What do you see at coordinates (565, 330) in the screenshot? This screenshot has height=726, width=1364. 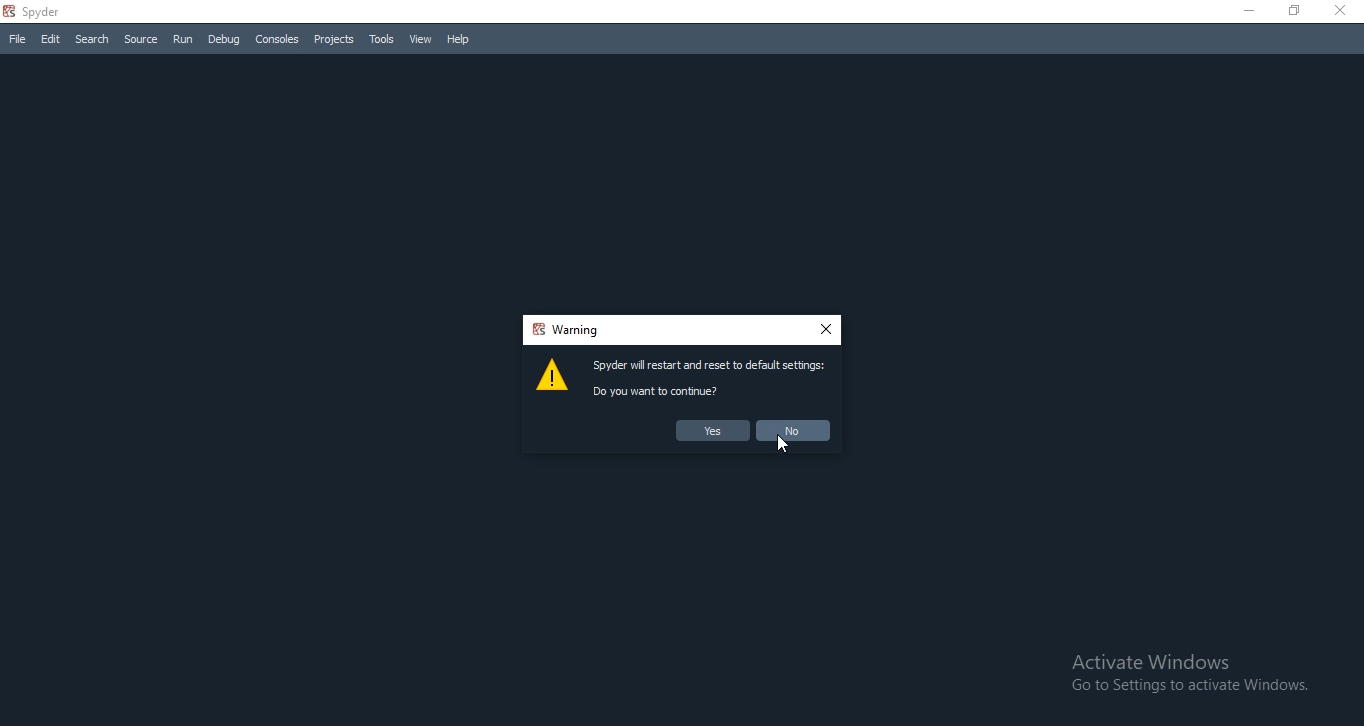 I see `warning` at bounding box center [565, 330].